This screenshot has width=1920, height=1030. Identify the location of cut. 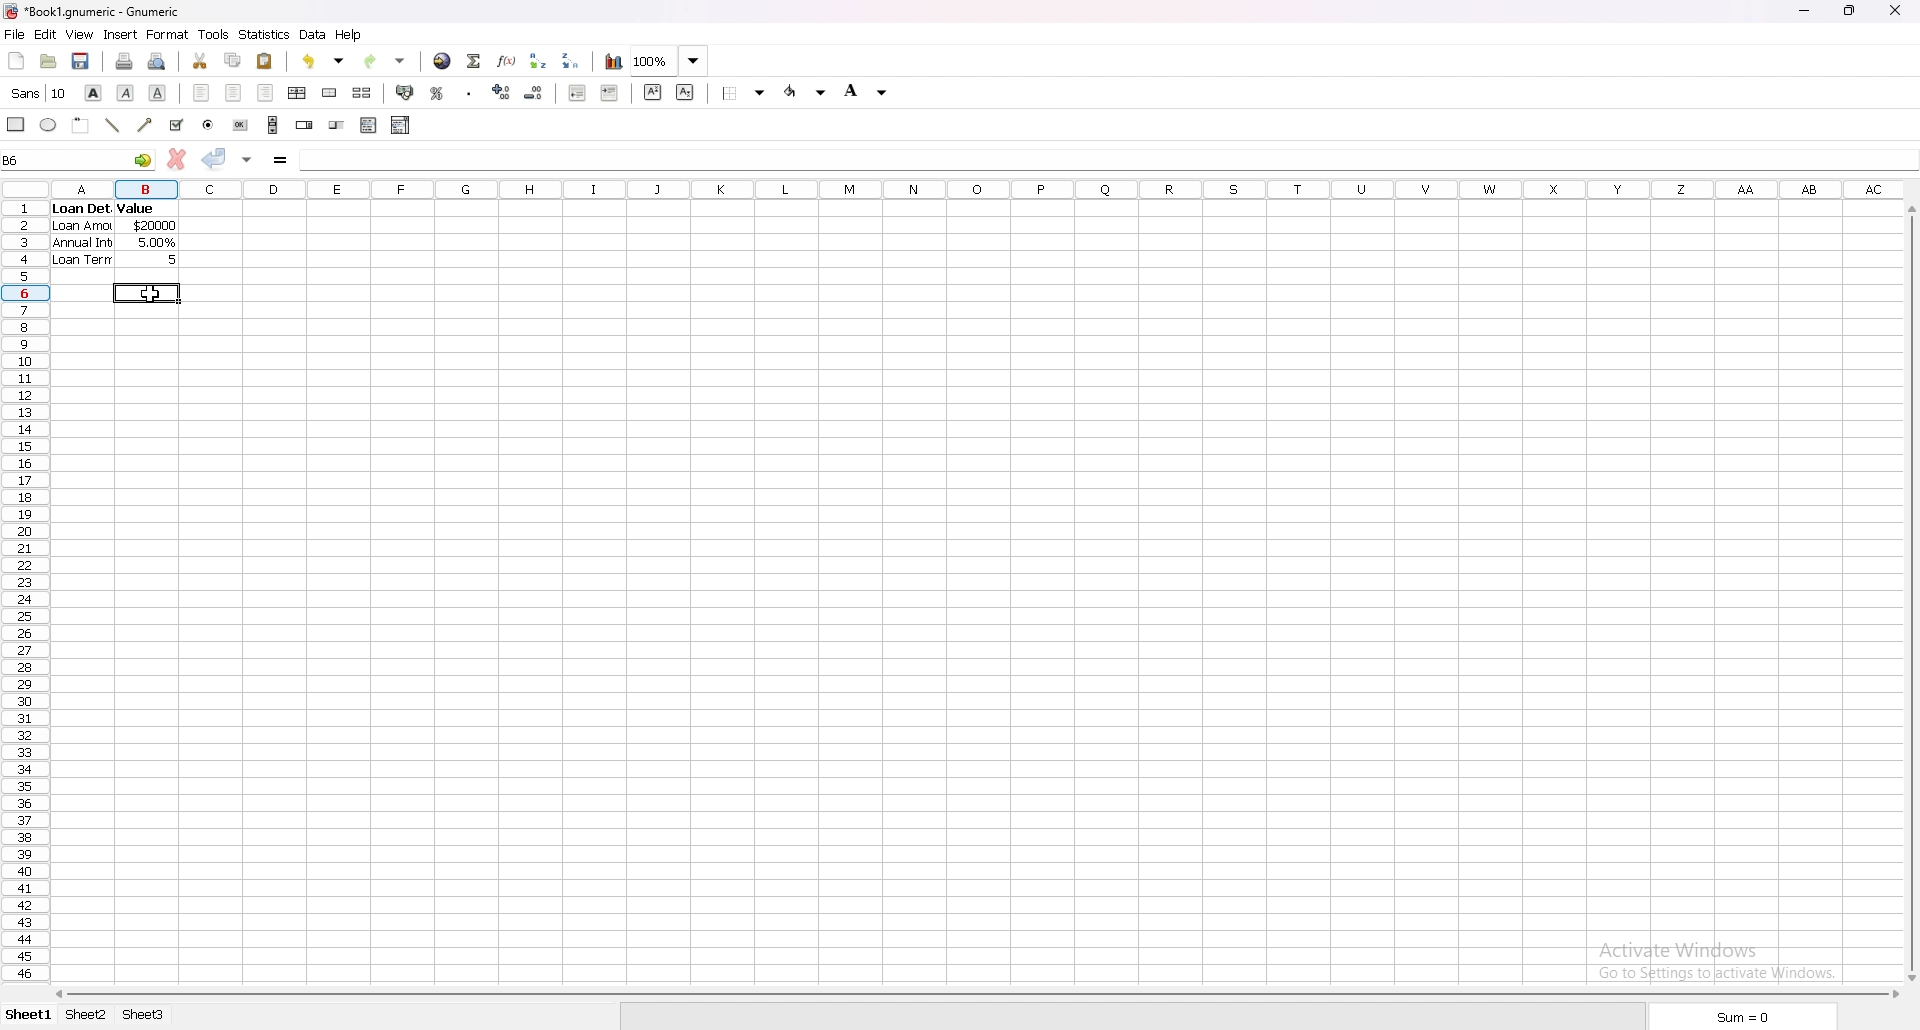
(200, 60).